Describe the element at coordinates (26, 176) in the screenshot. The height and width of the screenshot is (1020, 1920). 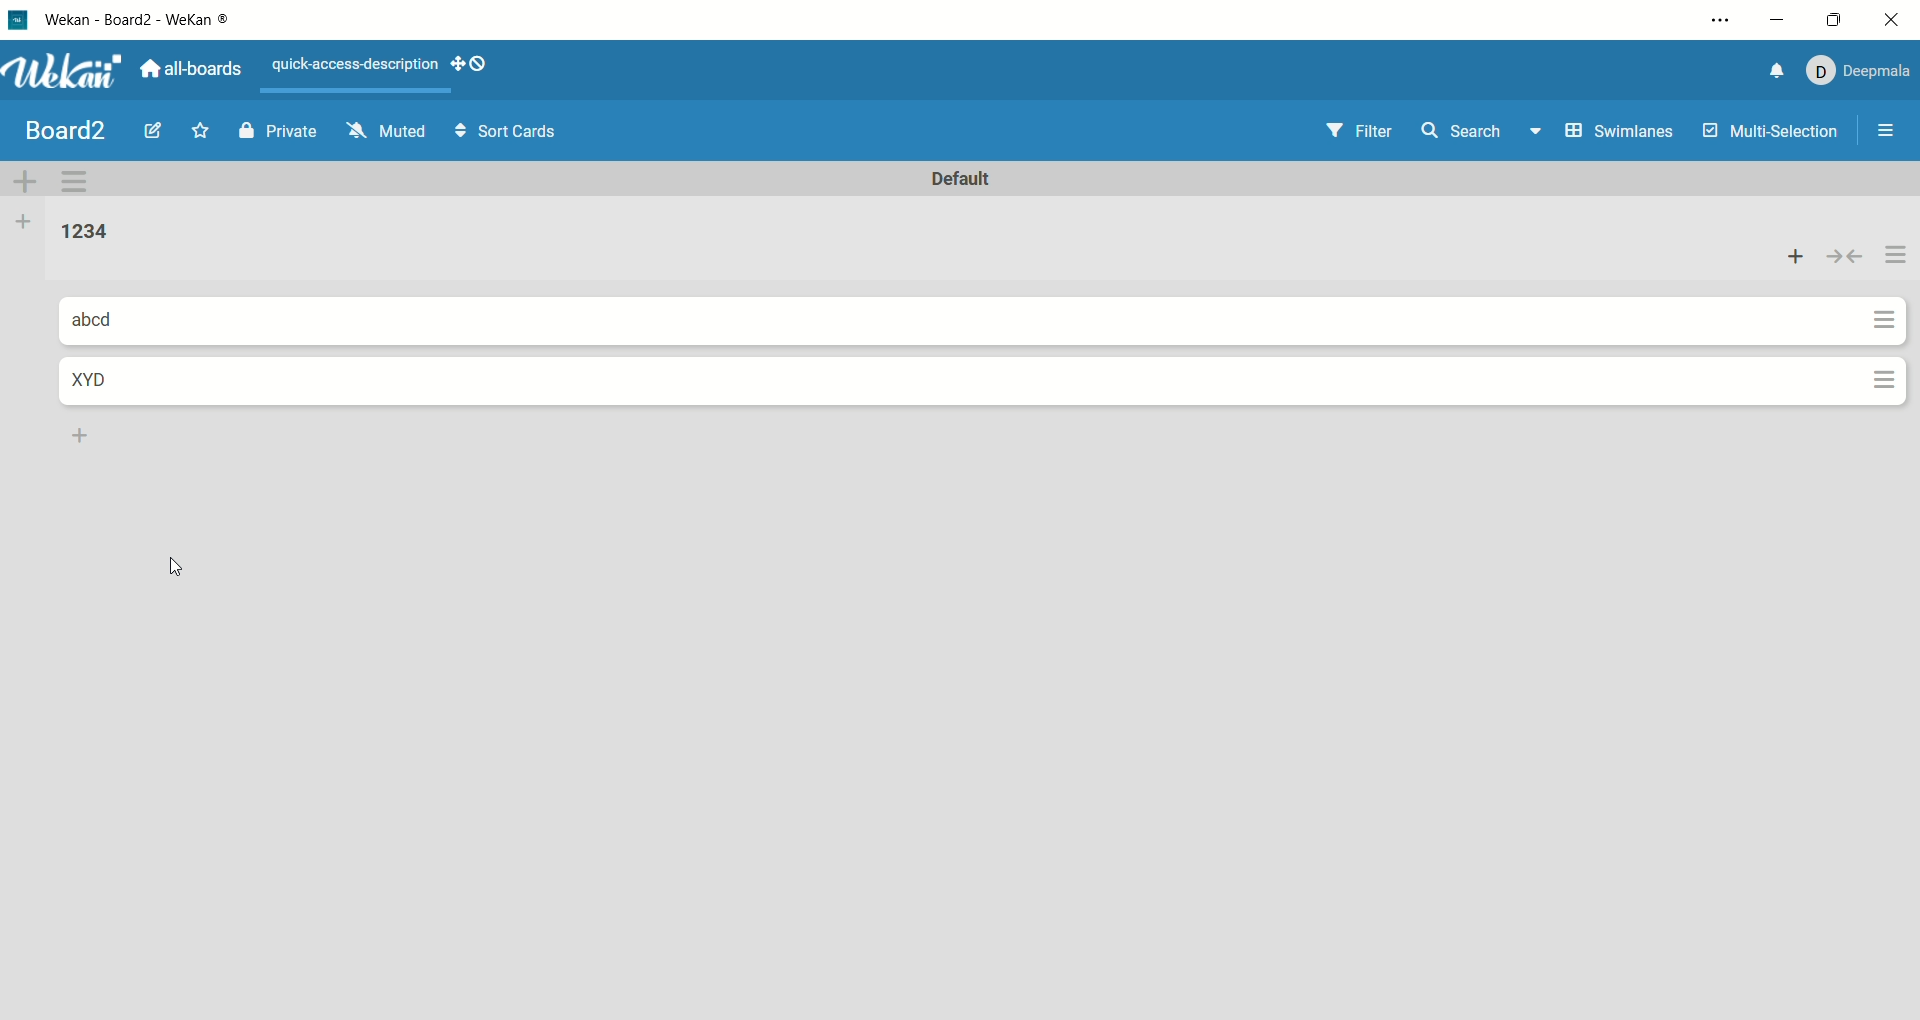
I see `add swimlane` at that location.